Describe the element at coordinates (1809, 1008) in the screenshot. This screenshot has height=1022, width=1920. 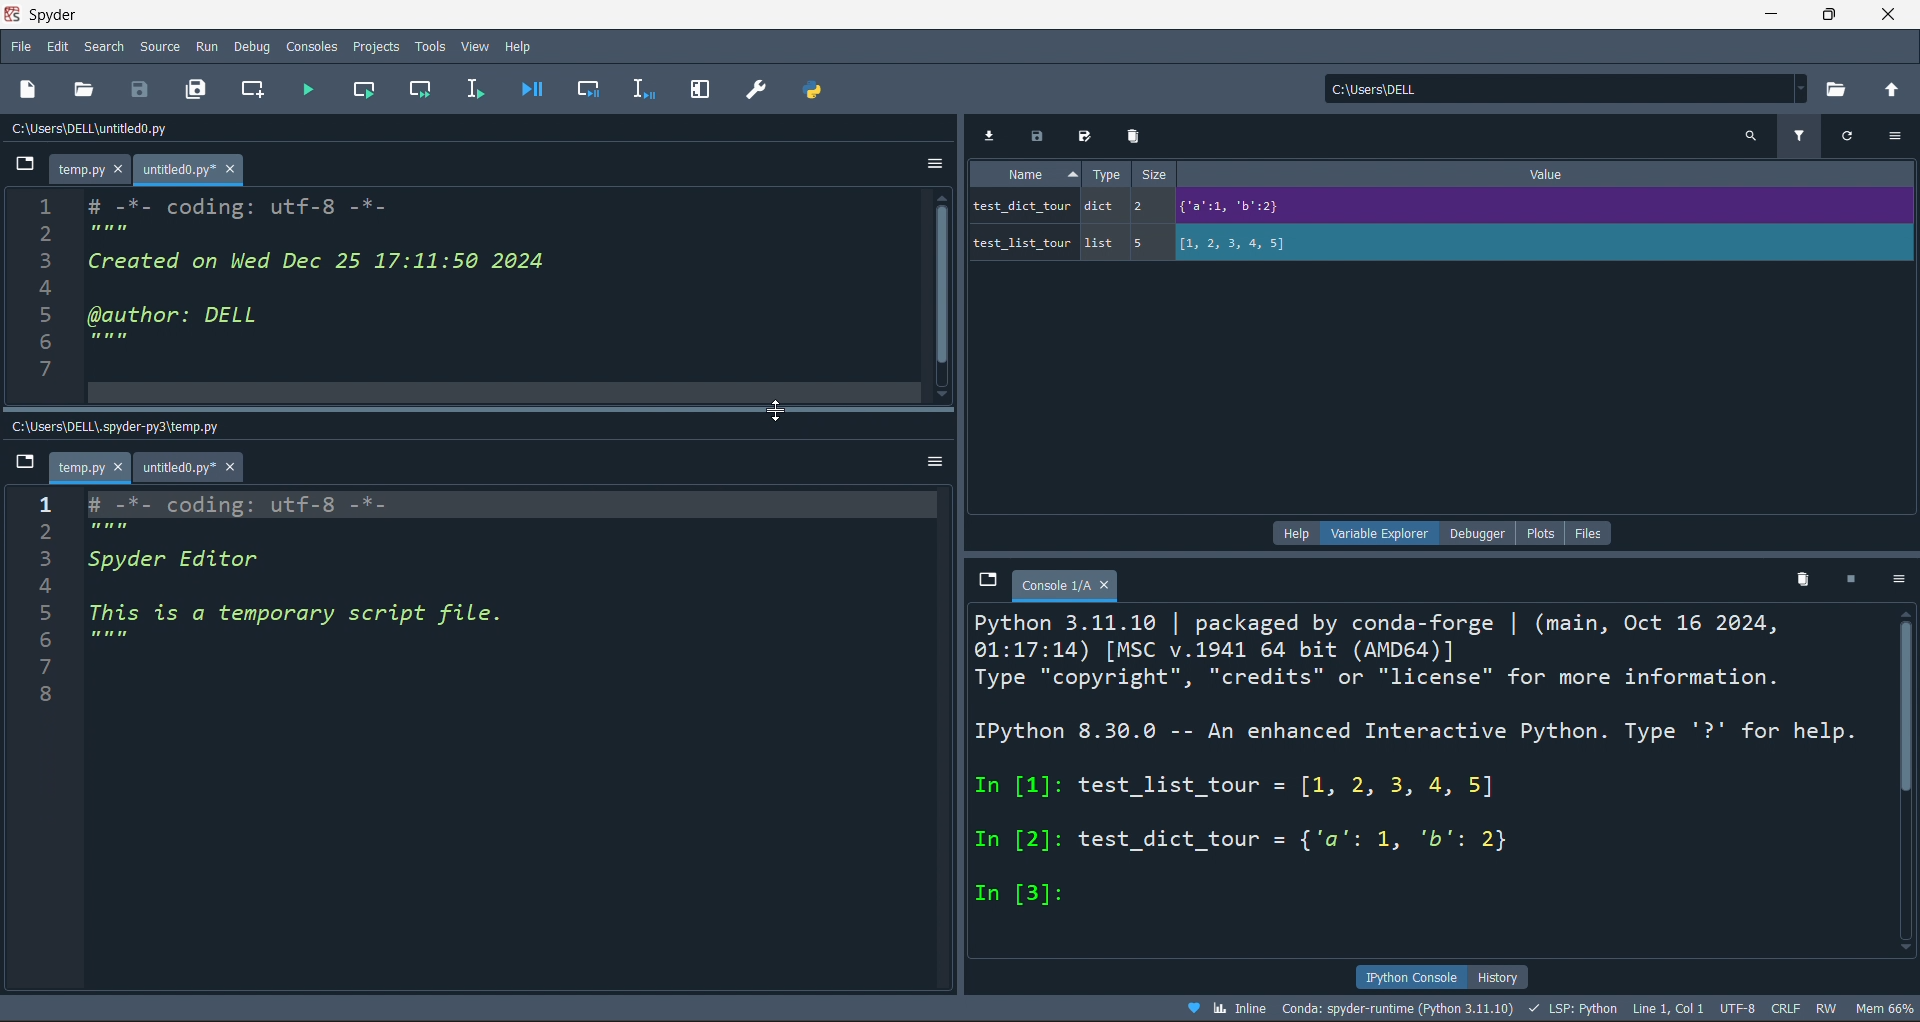
I see `CRF RW` at that location.